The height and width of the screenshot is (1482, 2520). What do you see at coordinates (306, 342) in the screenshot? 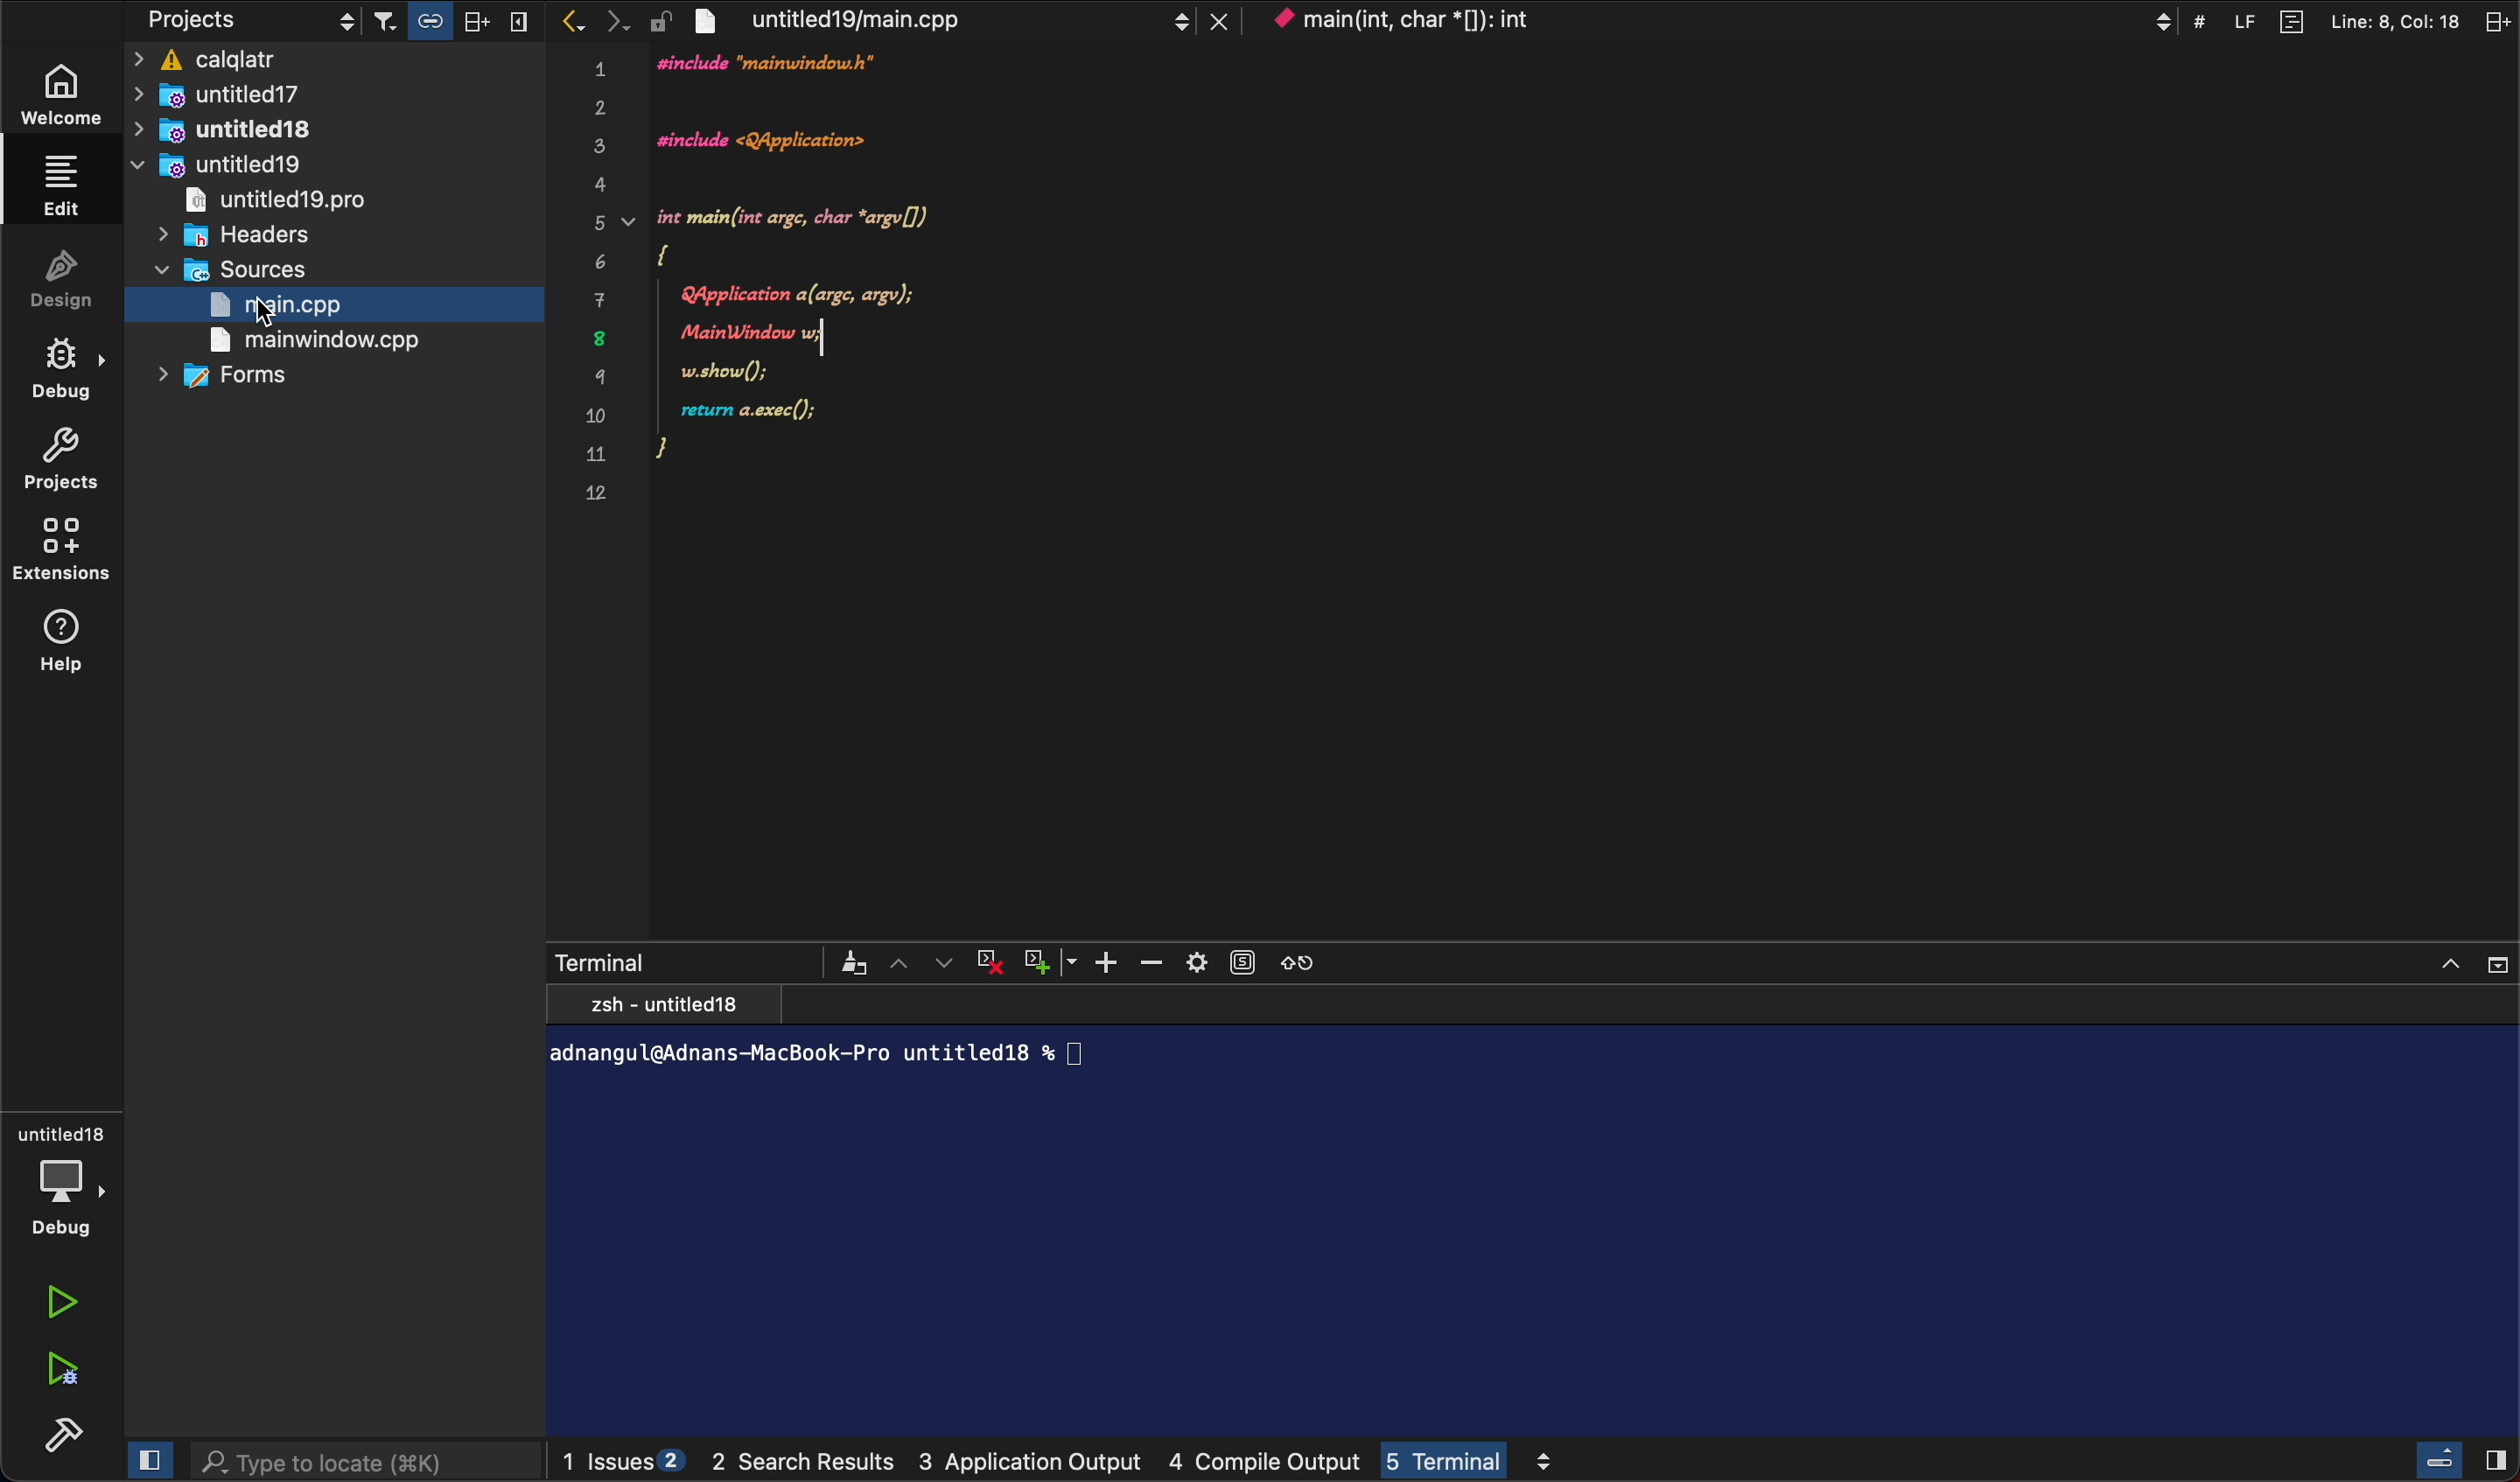
I see `main window` at bounding box center [306, 342].